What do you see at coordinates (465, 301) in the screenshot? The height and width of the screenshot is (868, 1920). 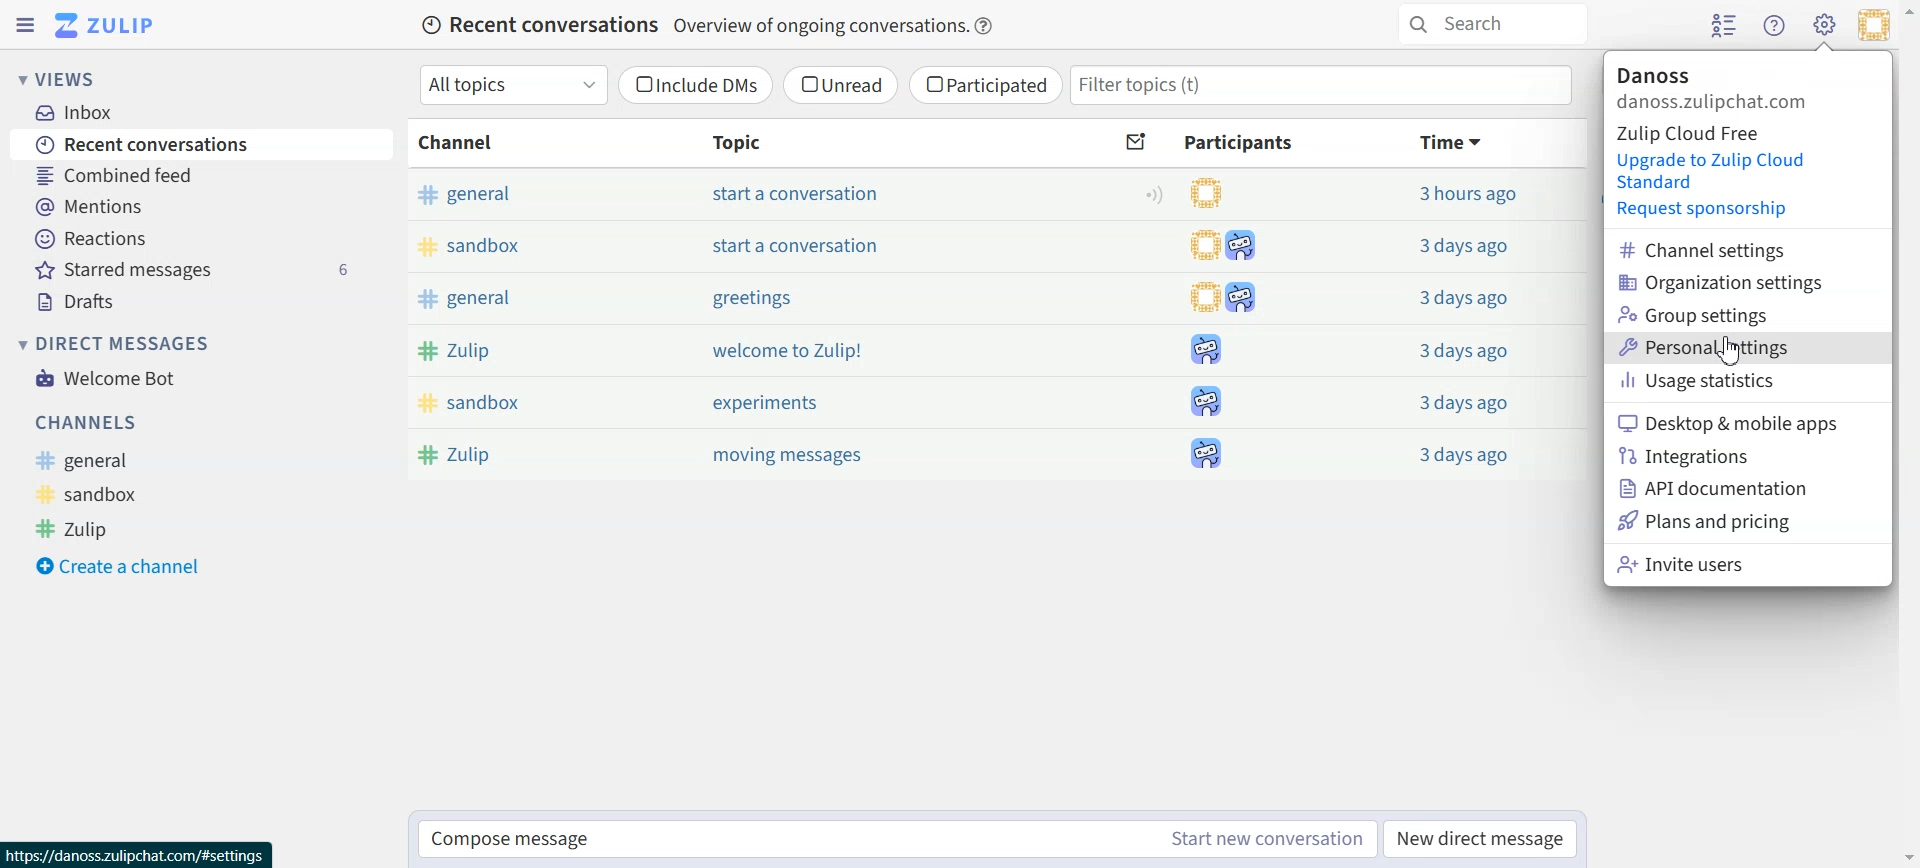 I see `general` at bounding box center [465, 301].